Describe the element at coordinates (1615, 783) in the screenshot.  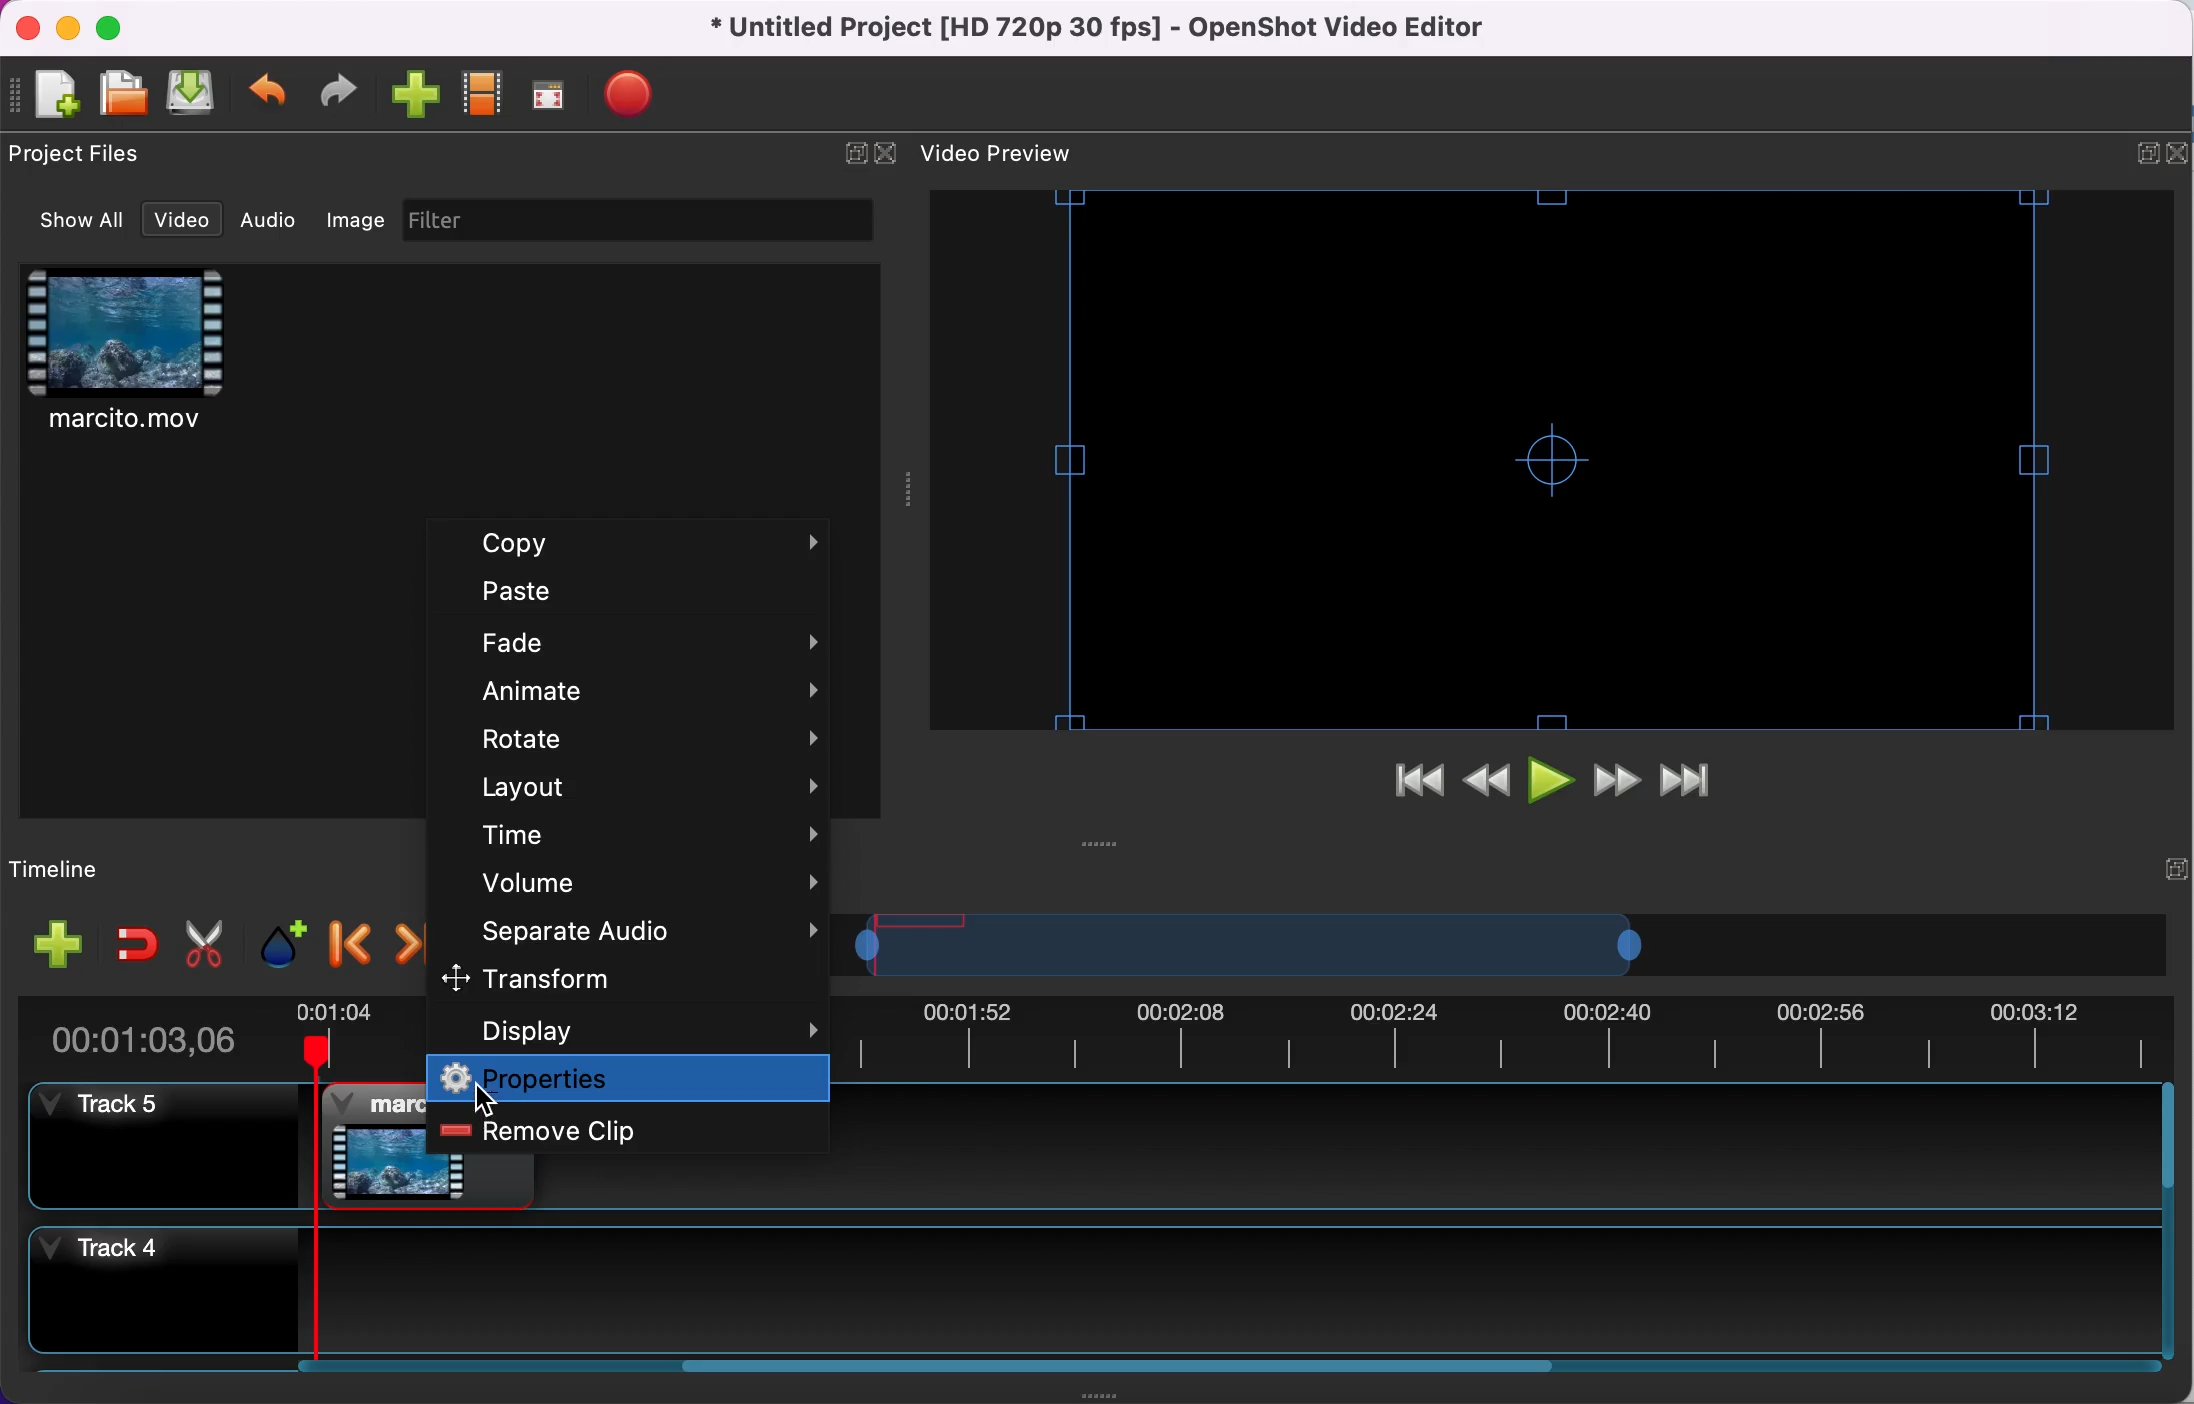
I see `fast forward` at that location.